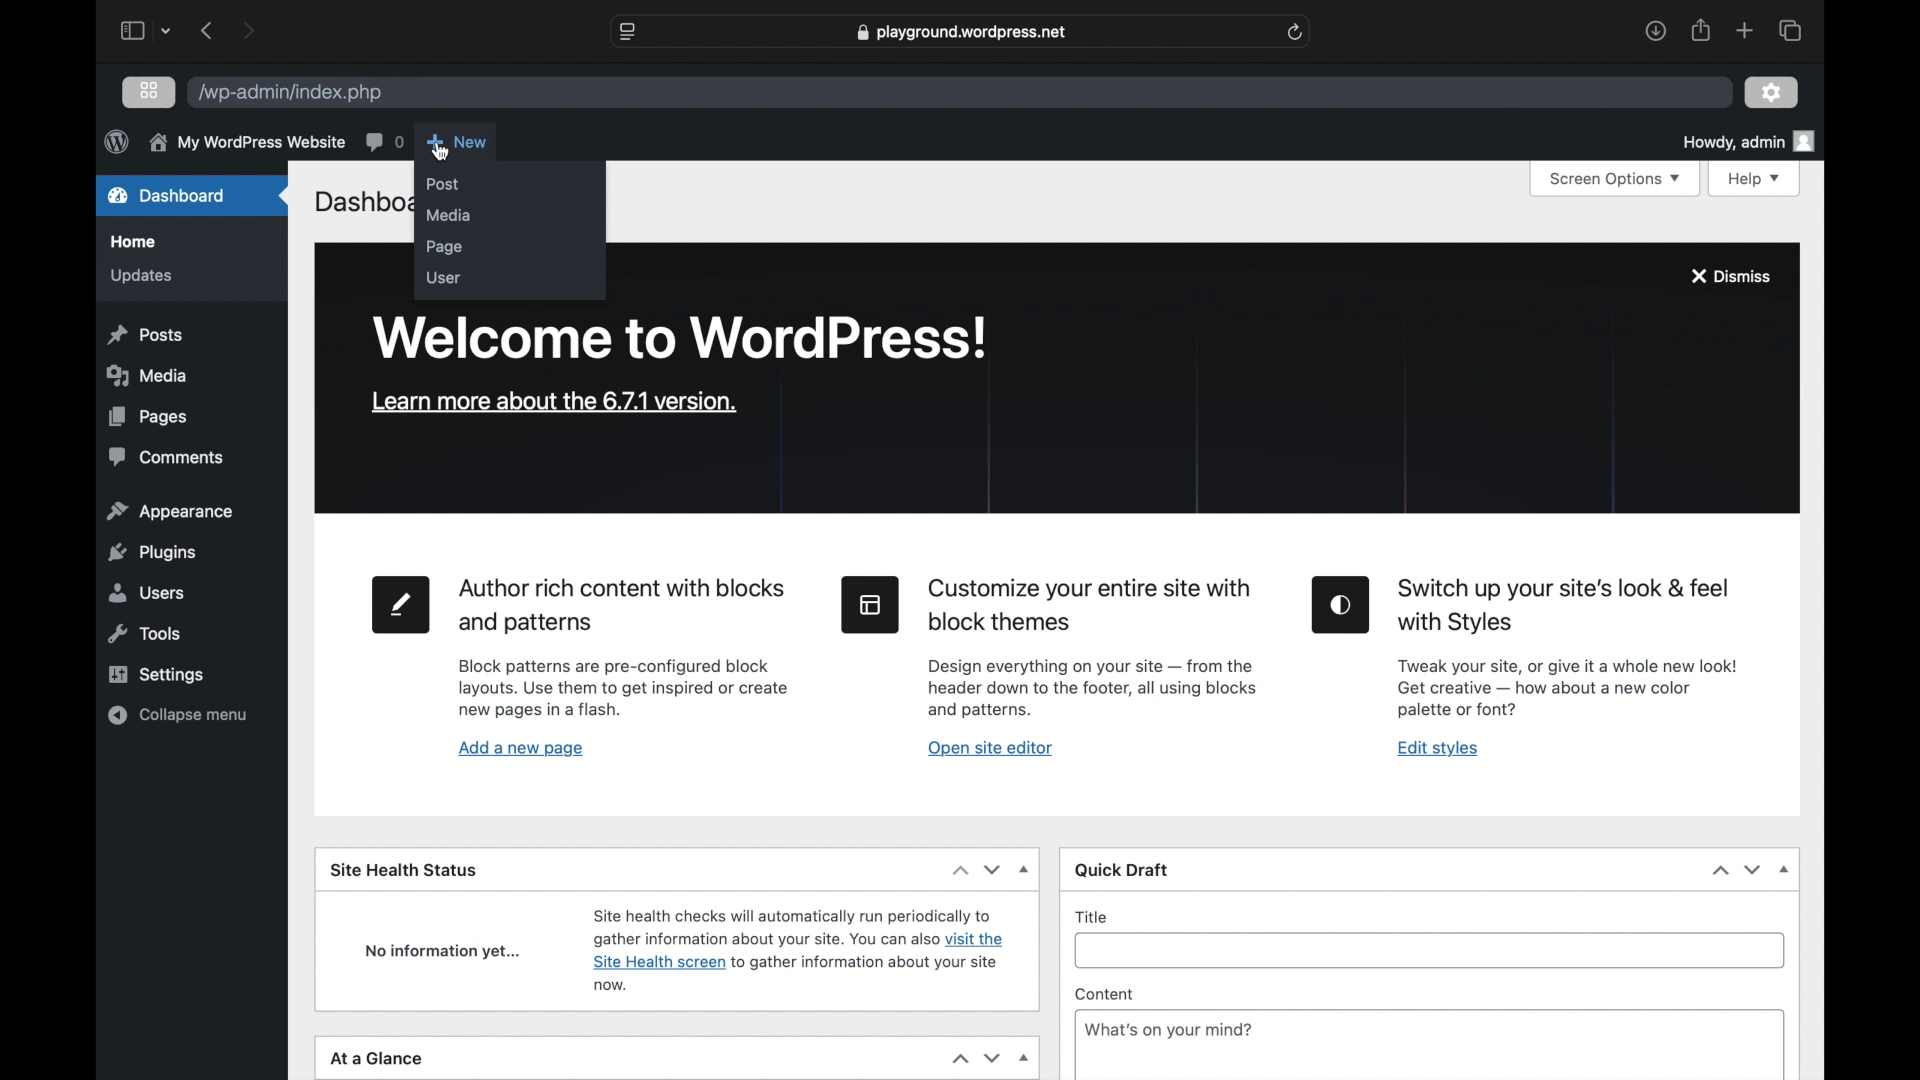 This screenshot has width=1920, height=1080. I want to click on appearance, so click(171, 511).